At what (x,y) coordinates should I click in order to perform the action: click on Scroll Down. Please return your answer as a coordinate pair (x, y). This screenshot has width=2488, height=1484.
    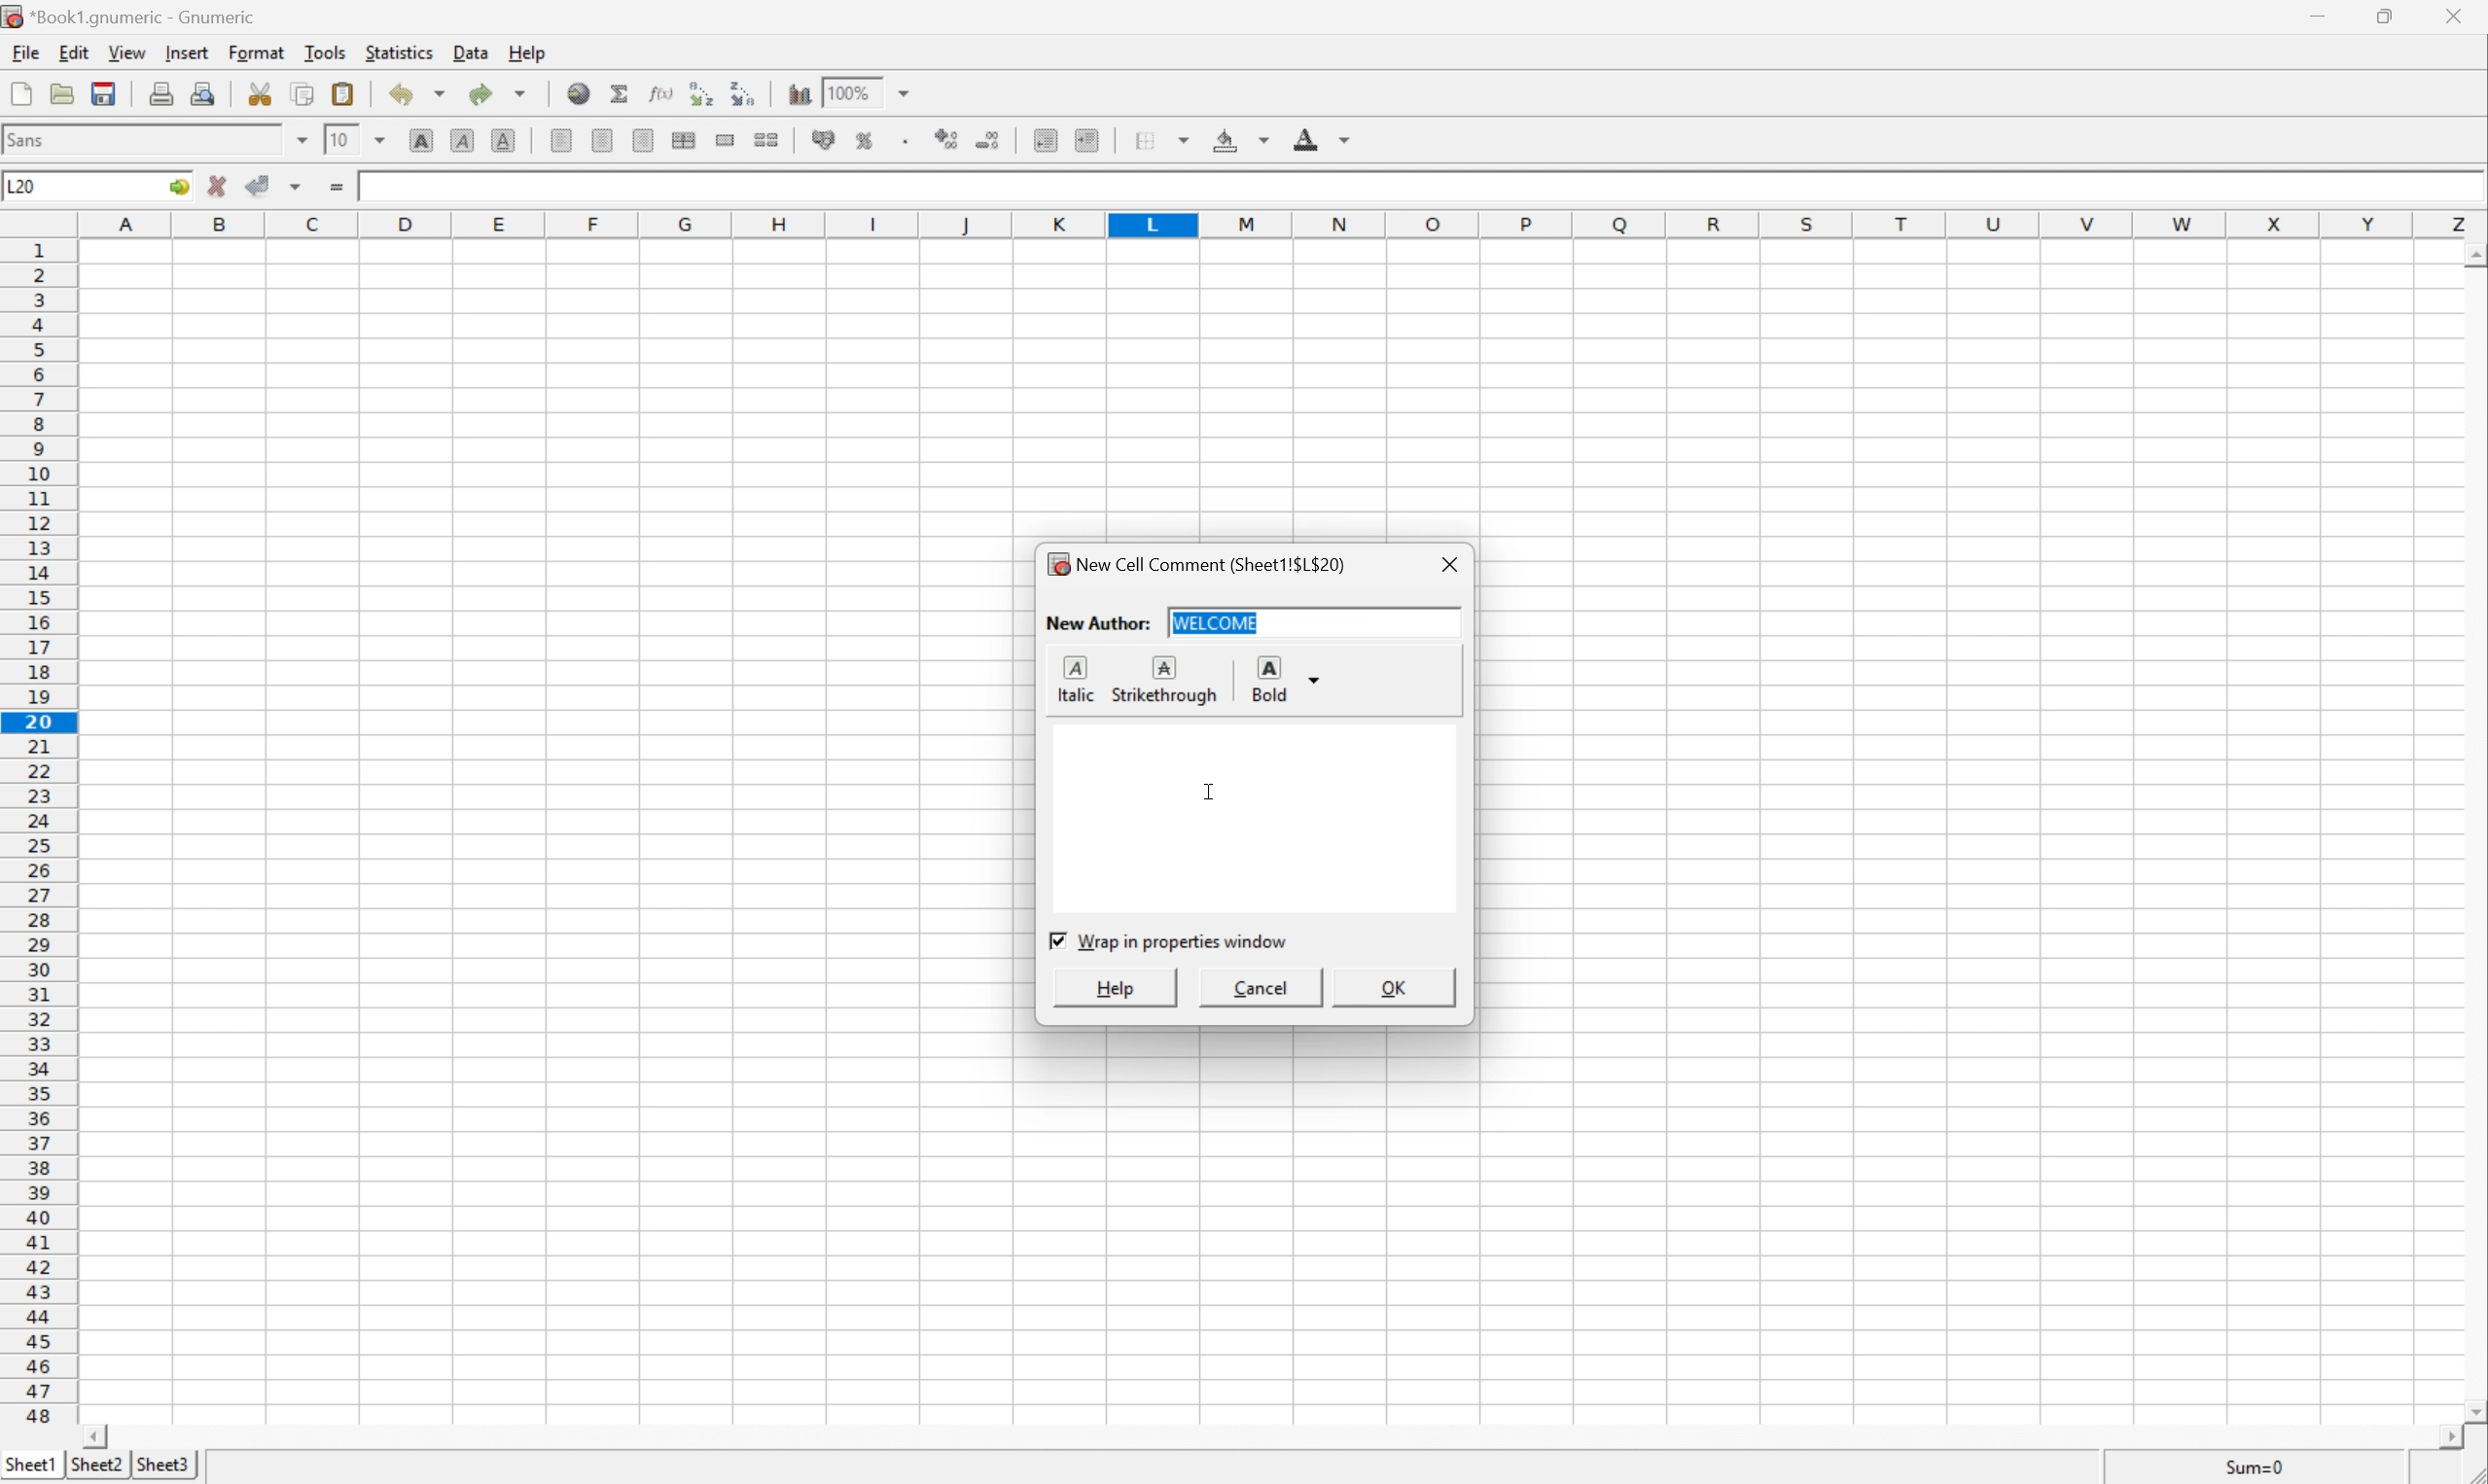
    Looking at the image, I should click on (2471, 1407).